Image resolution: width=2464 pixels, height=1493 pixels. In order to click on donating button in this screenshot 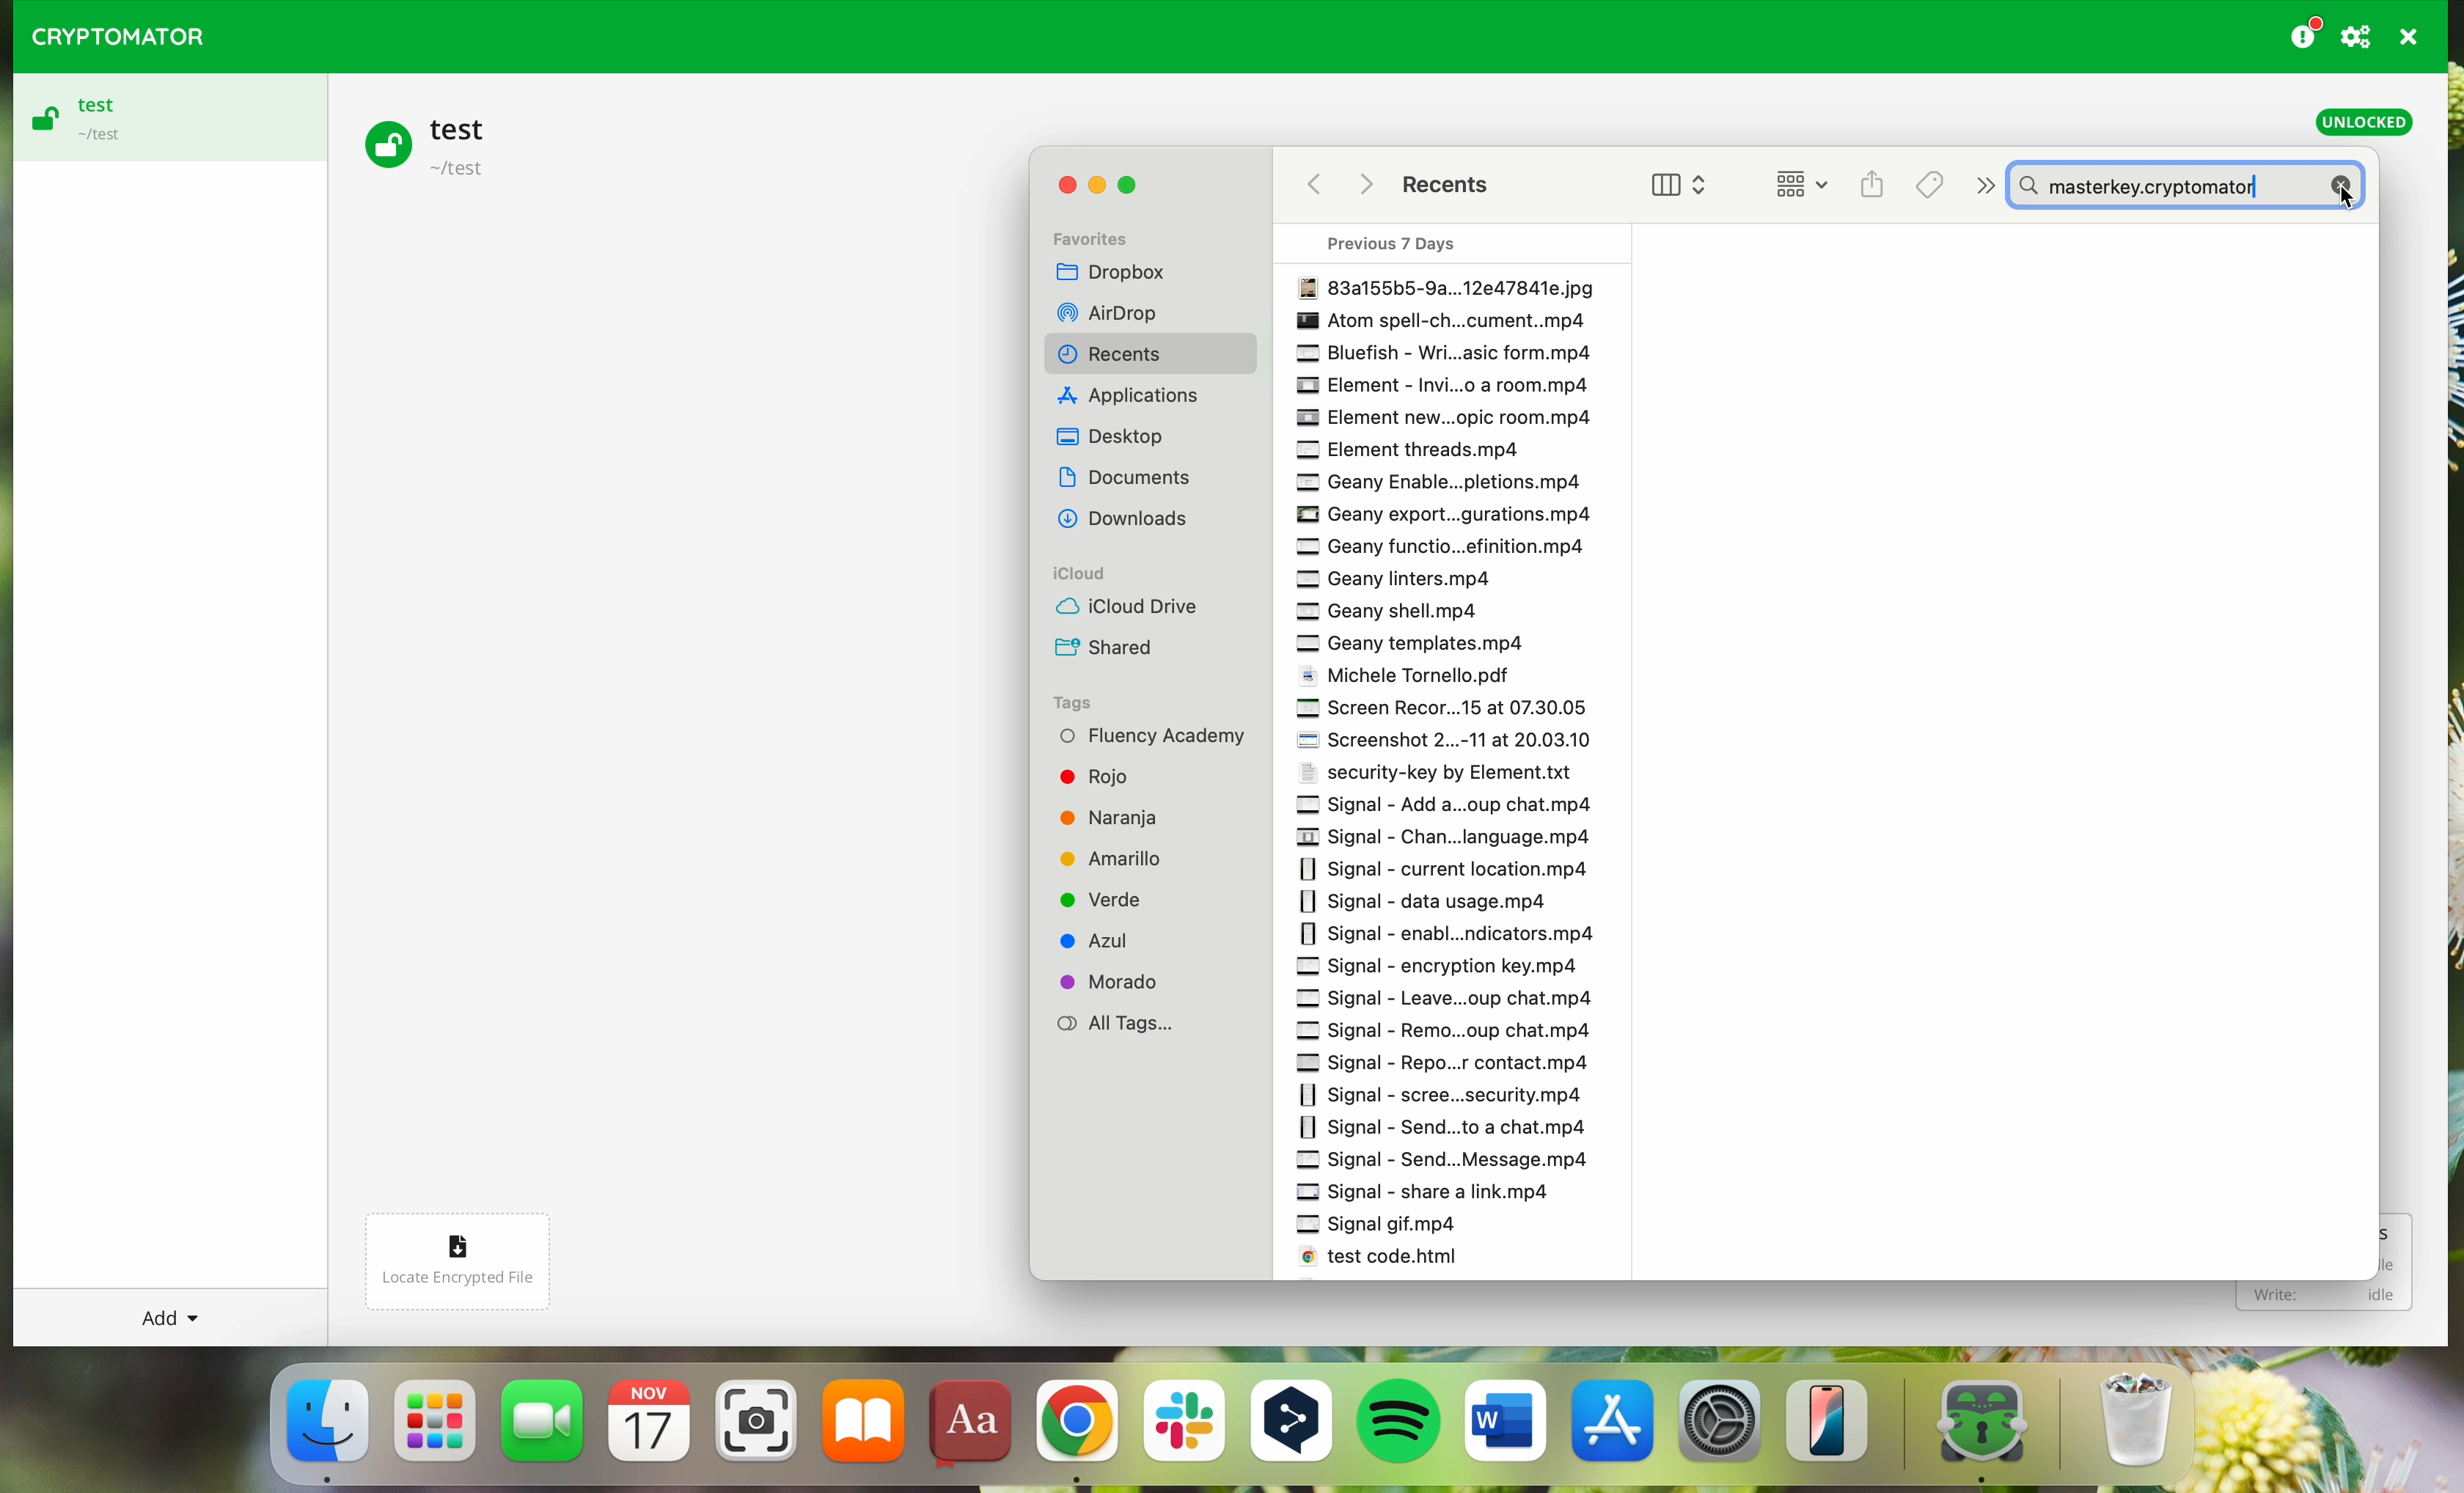, I will do `click(2305, 33)`.